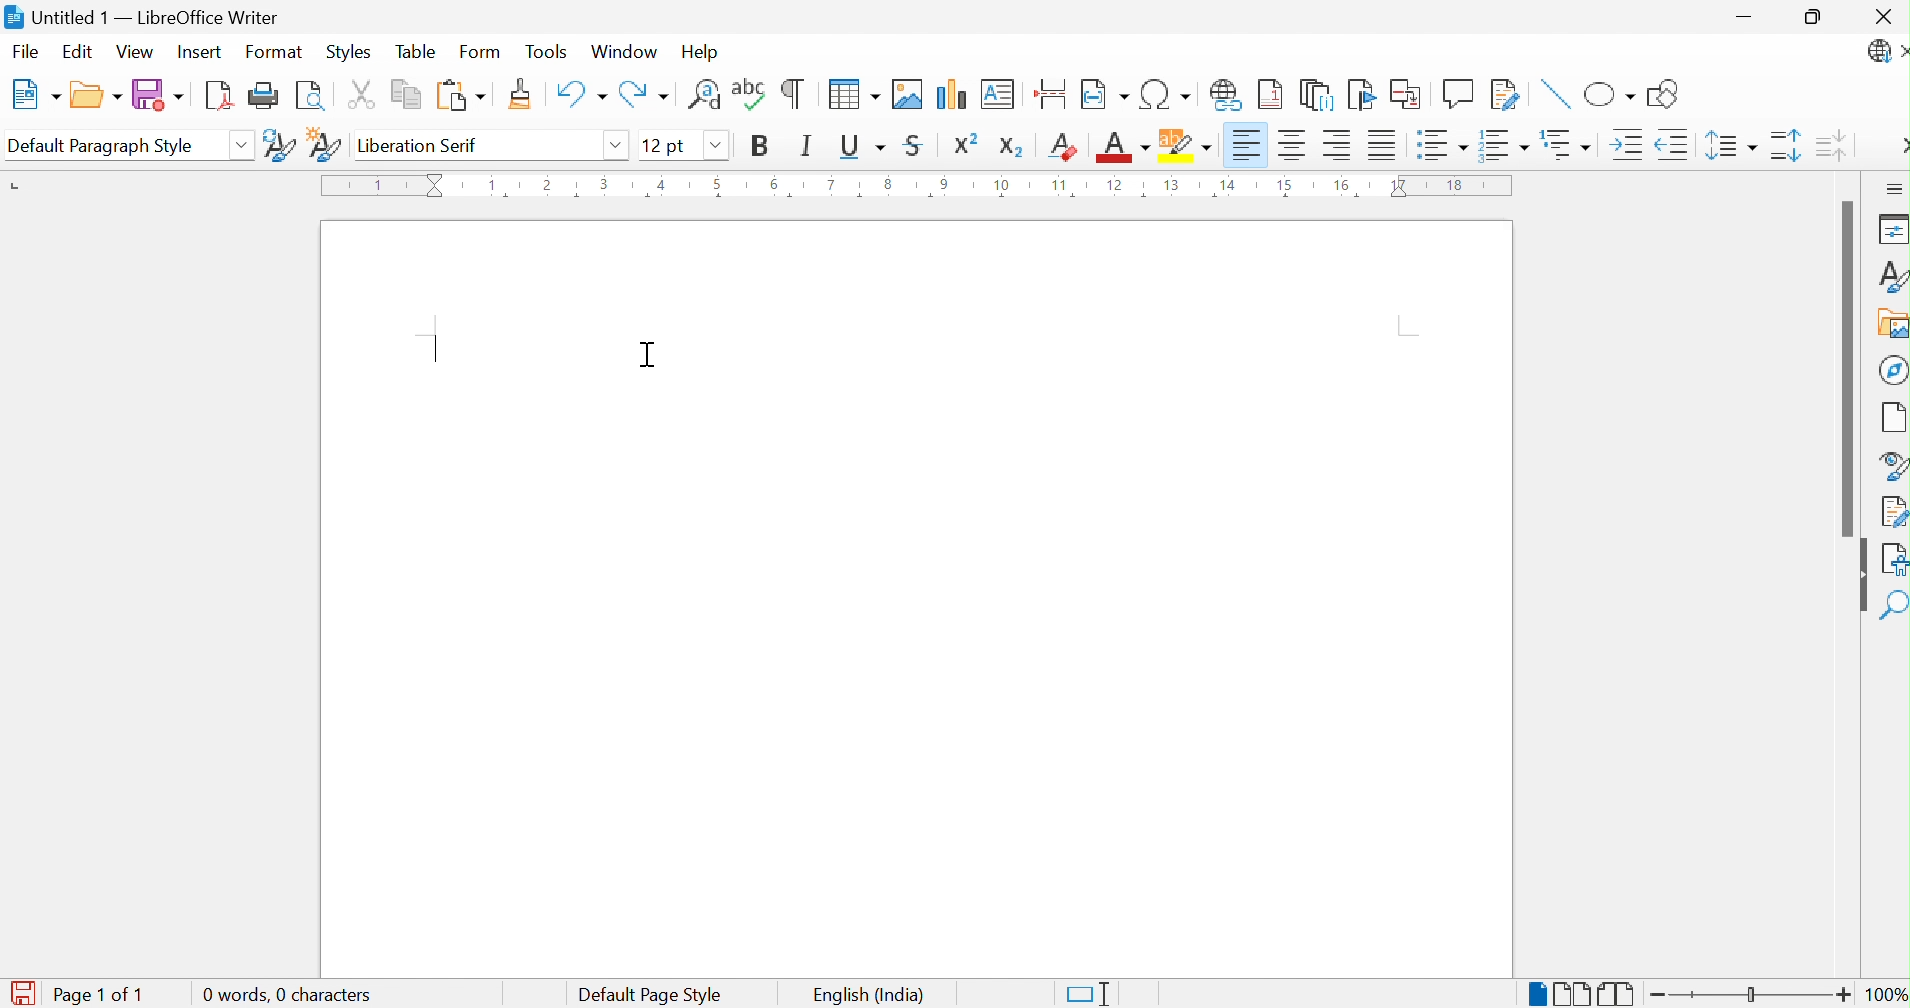 The width and height of the screenshot is (1910, 1008). I want to click on Underline, so click(865, 145).